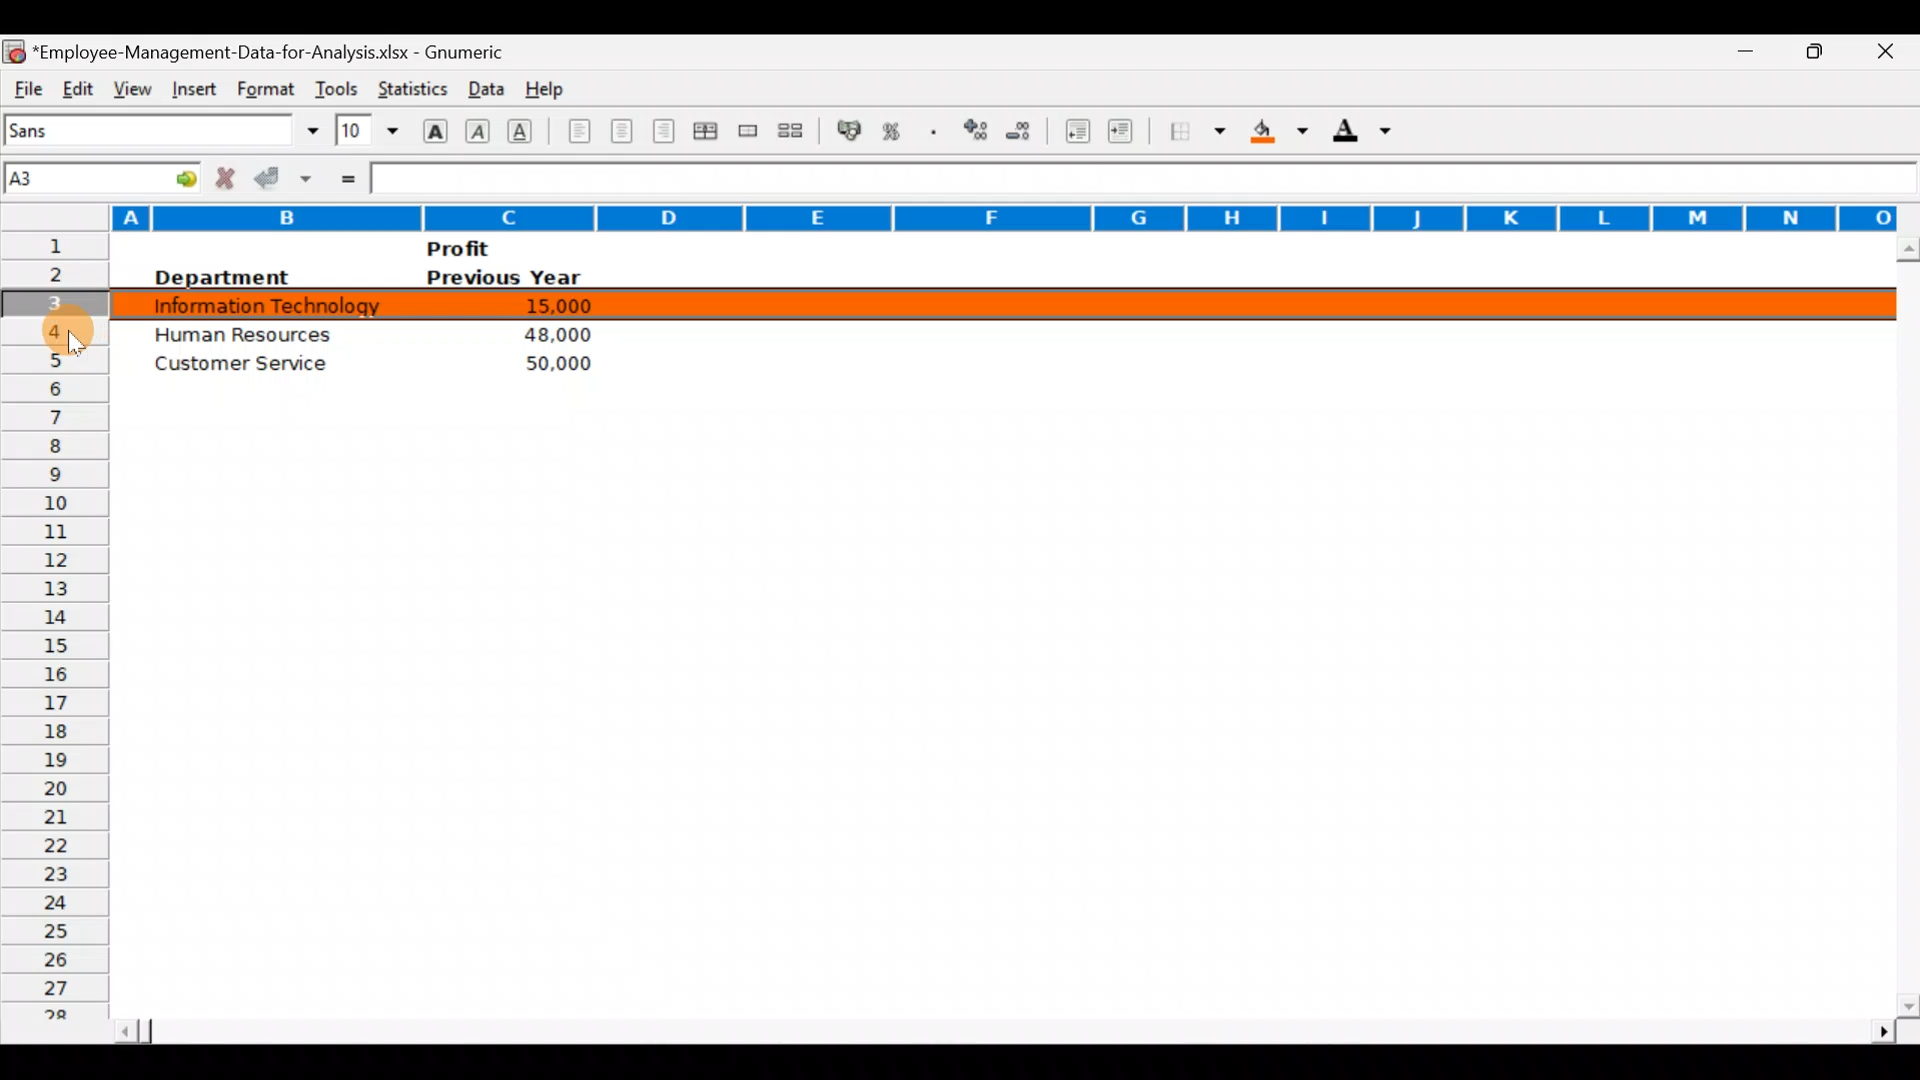 This screenshot has width=1920, height=1080. I want to click on Department, so click(220, 277).